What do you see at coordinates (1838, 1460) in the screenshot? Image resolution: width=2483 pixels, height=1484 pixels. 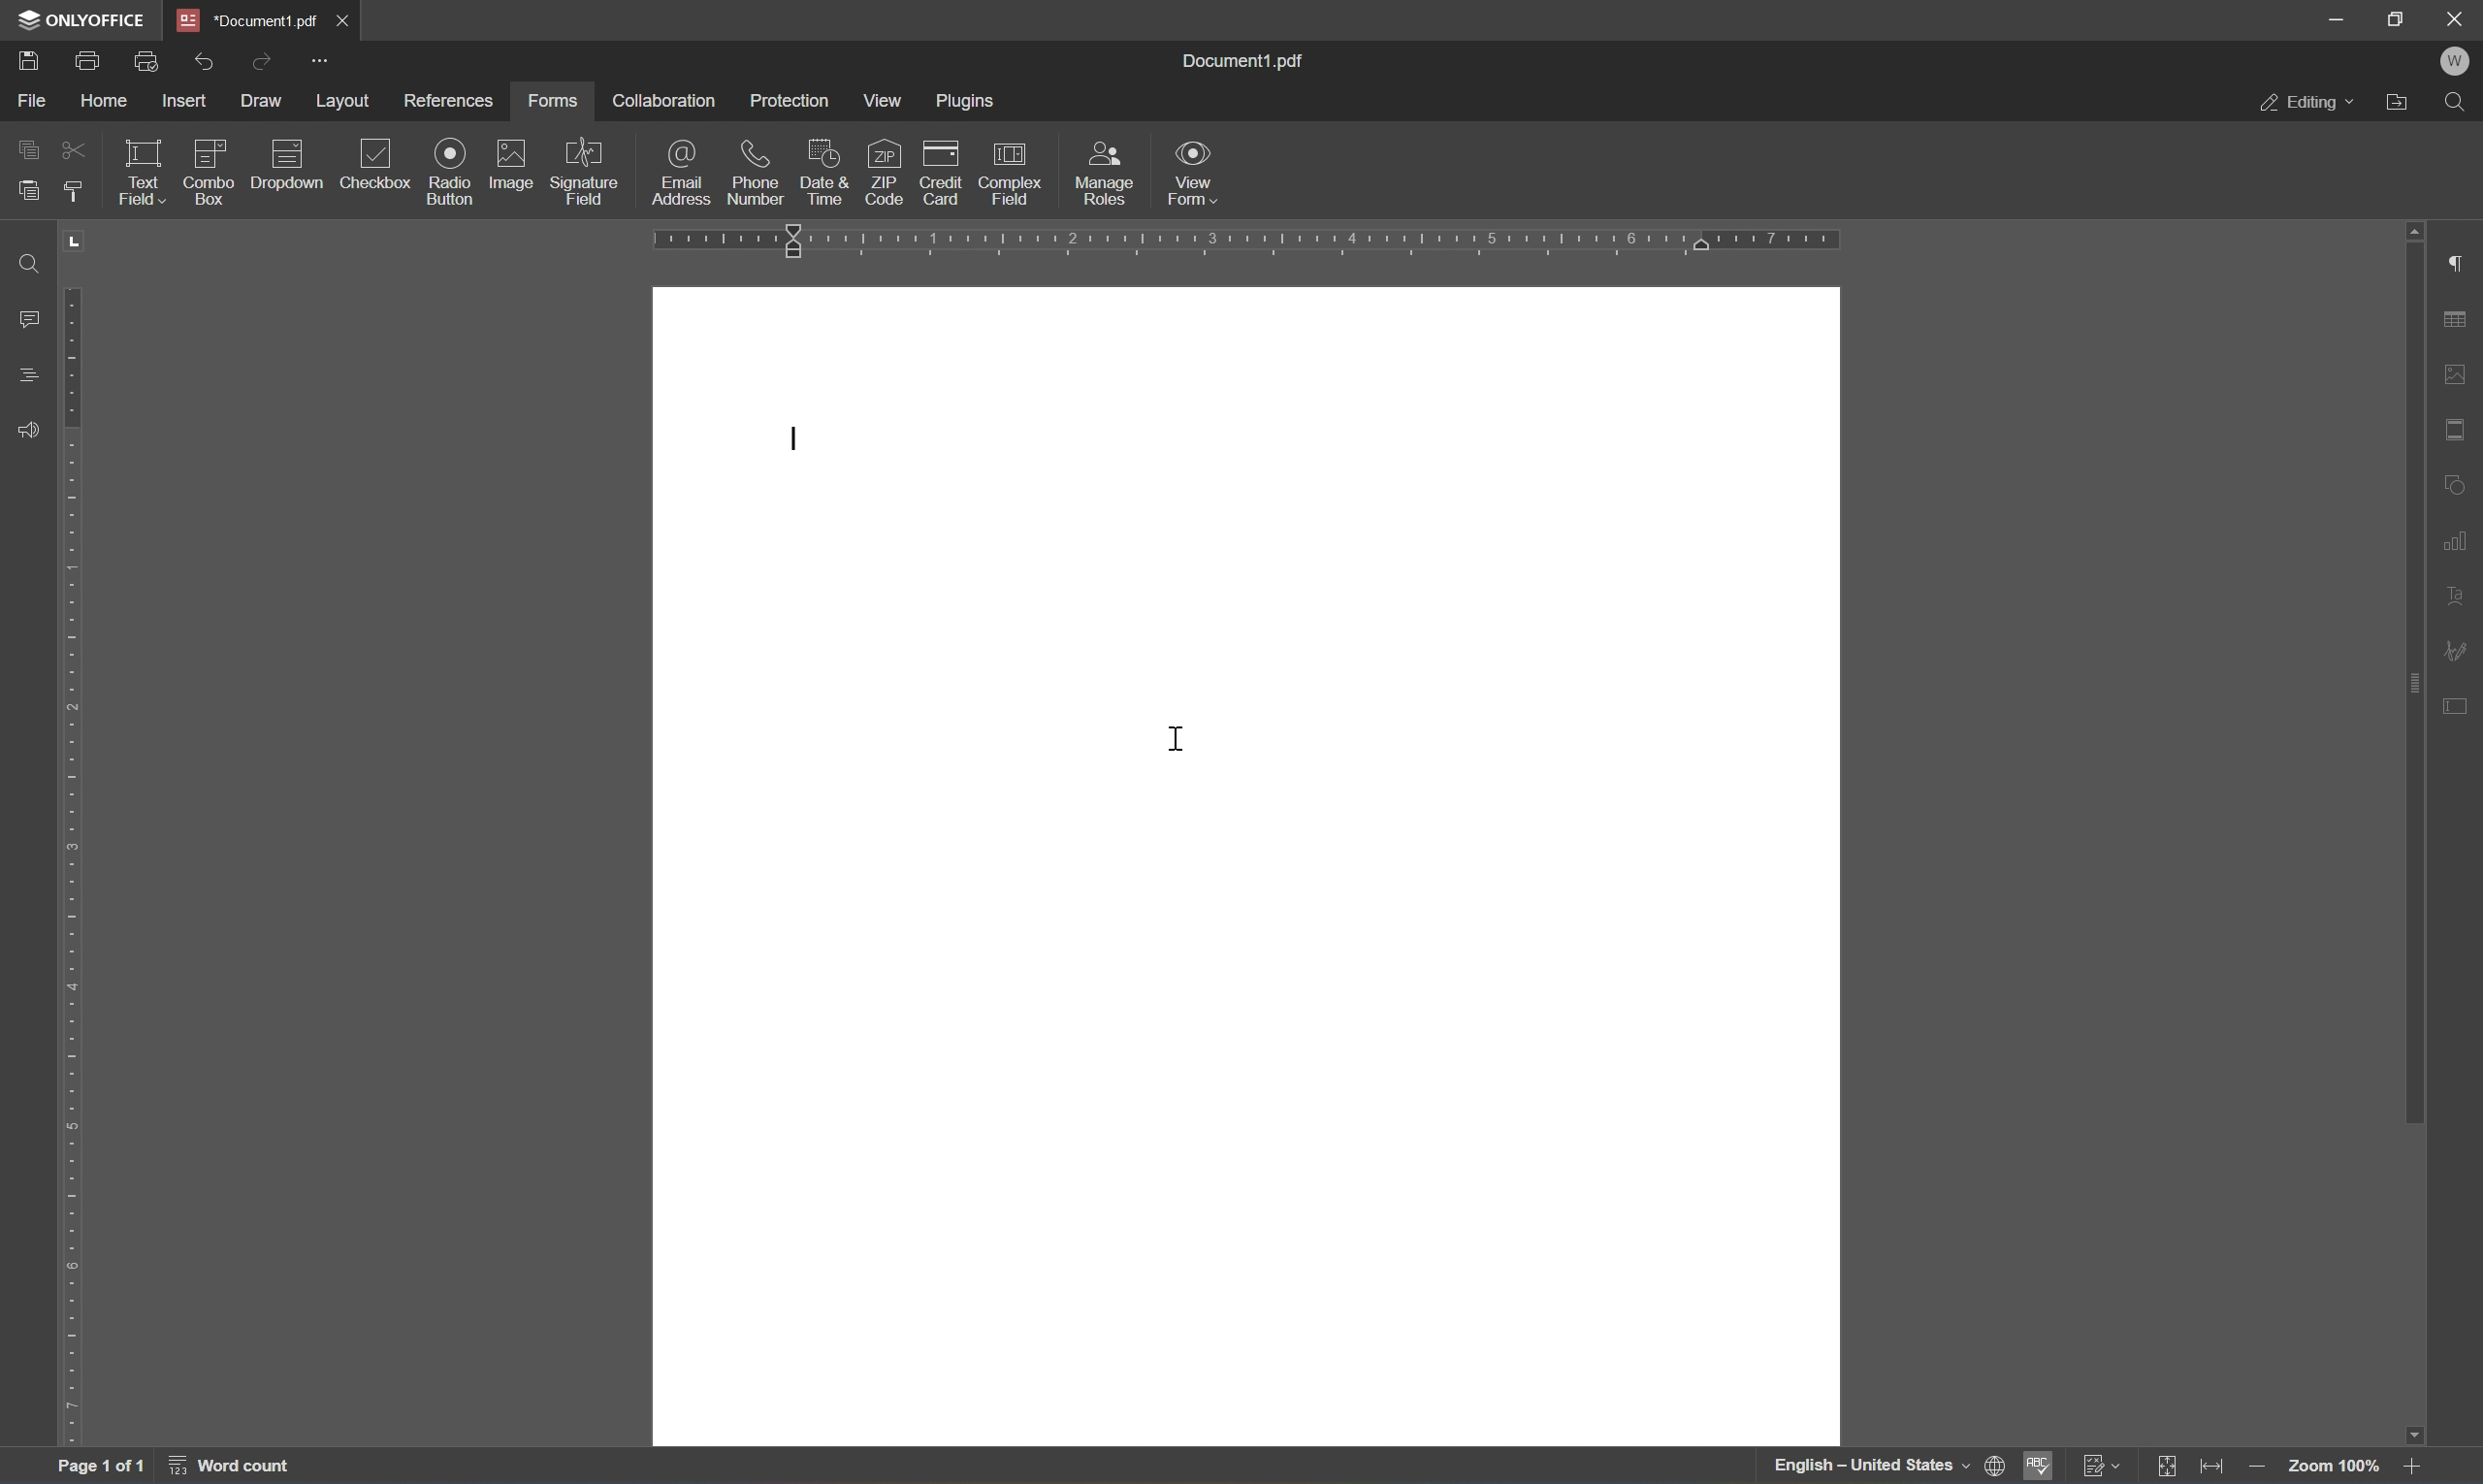 I see `english - united states` at bounding box center [1838, 1460].